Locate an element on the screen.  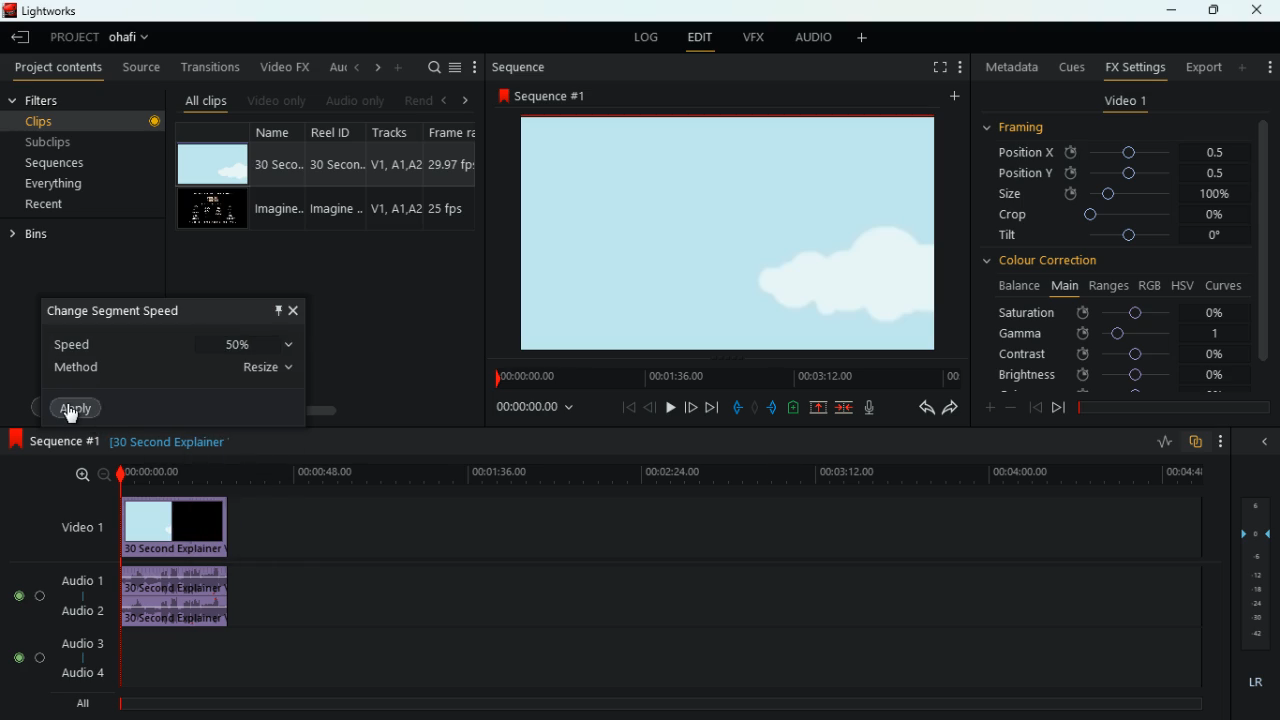
layers is located at coordinates (1253, 570).